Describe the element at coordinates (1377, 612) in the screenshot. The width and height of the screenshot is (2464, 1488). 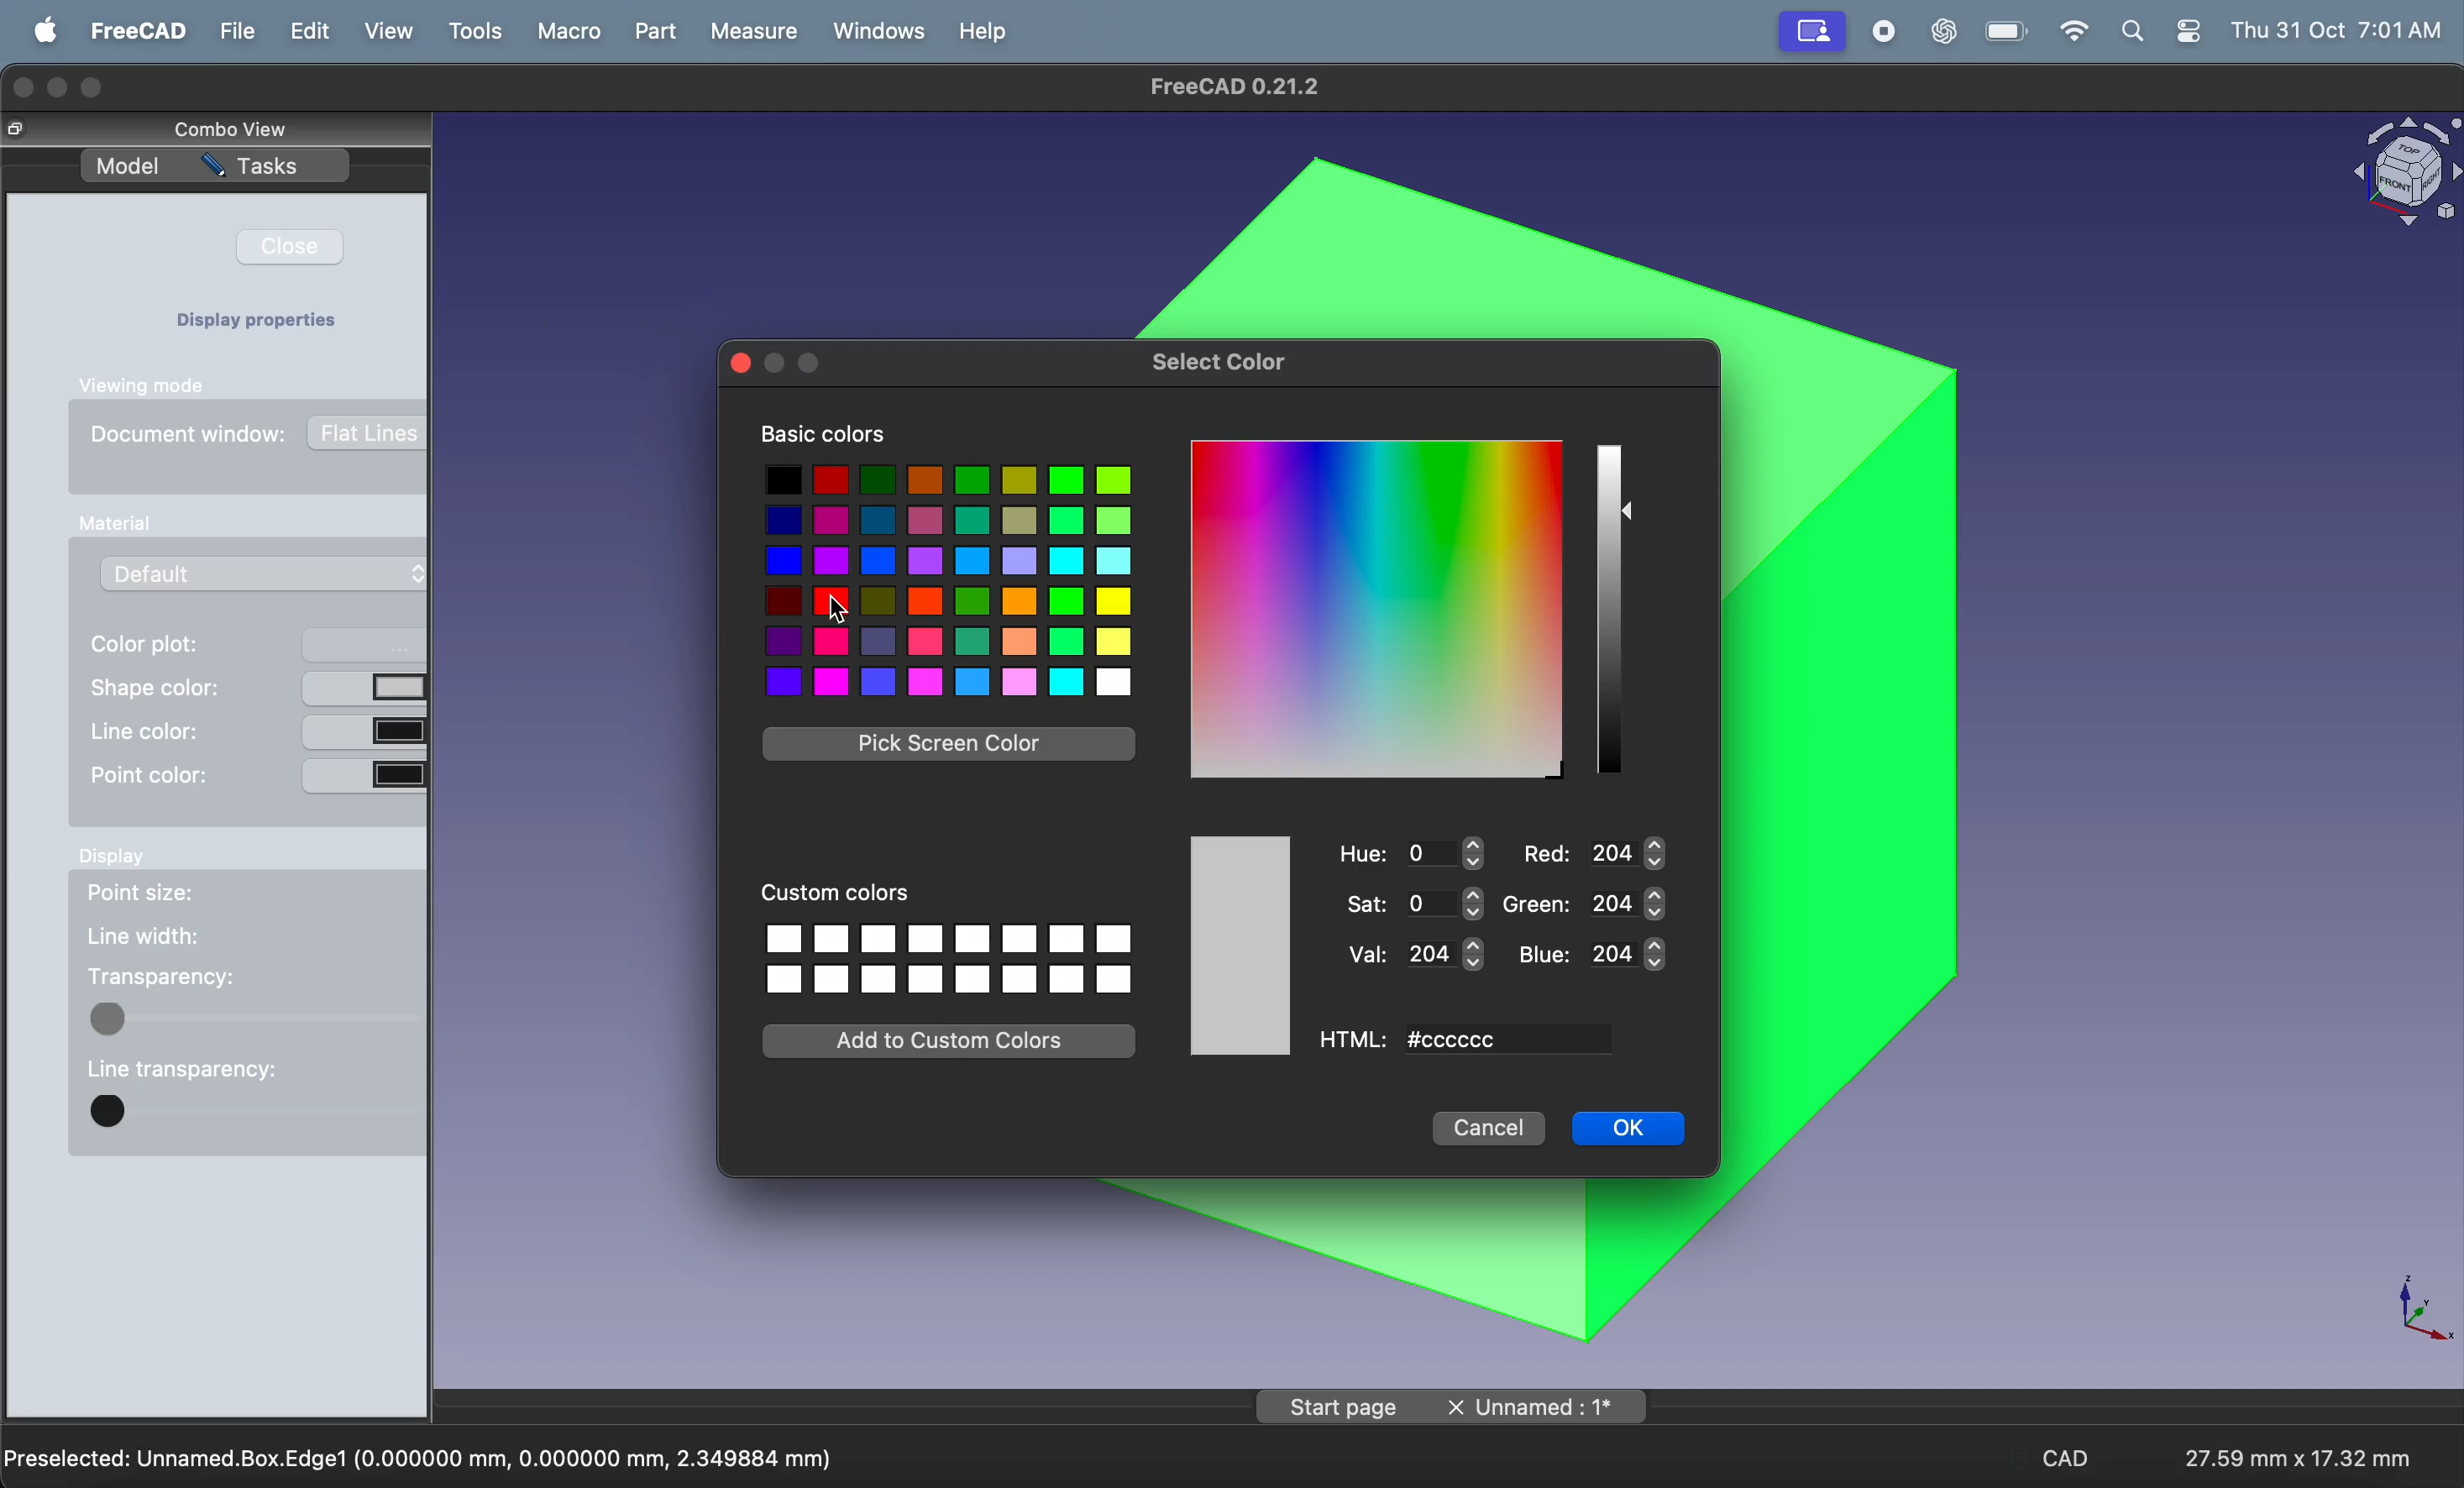
I see `color grid` at that location.